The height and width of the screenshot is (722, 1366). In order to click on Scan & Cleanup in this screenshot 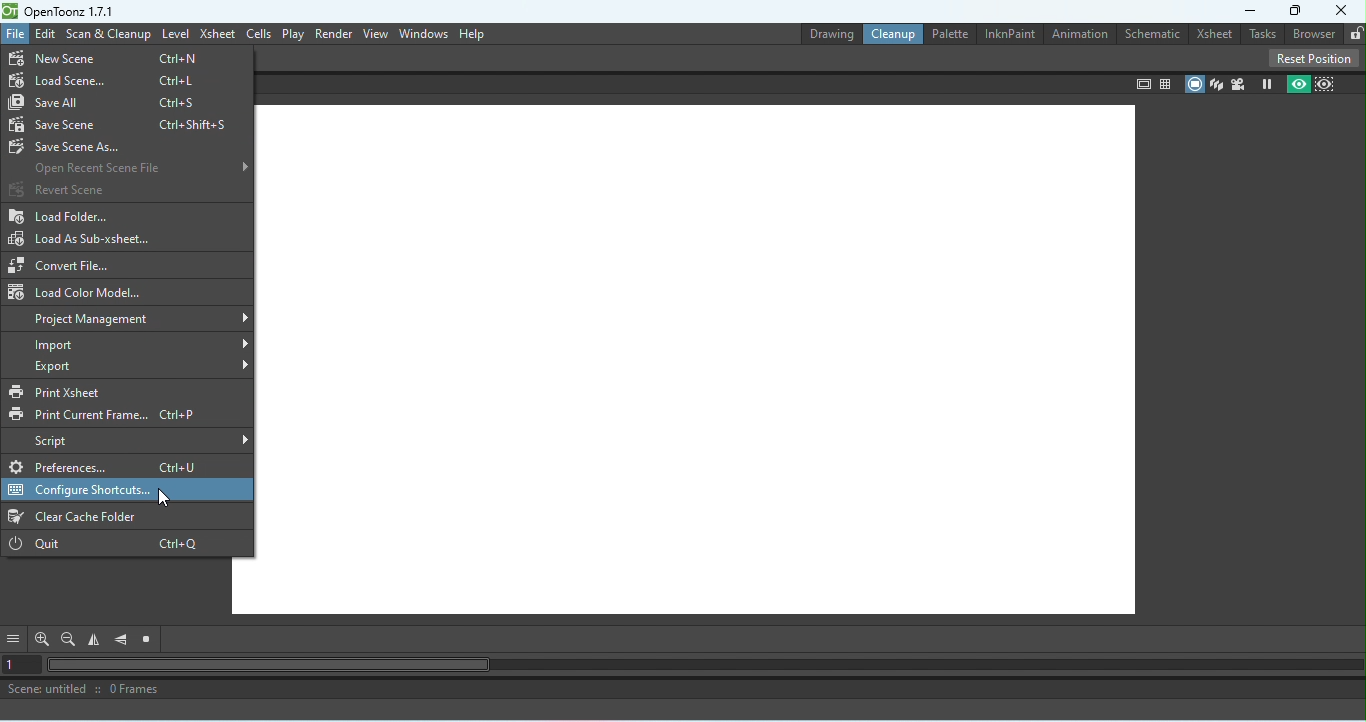, I will do `click(109, 34)`.